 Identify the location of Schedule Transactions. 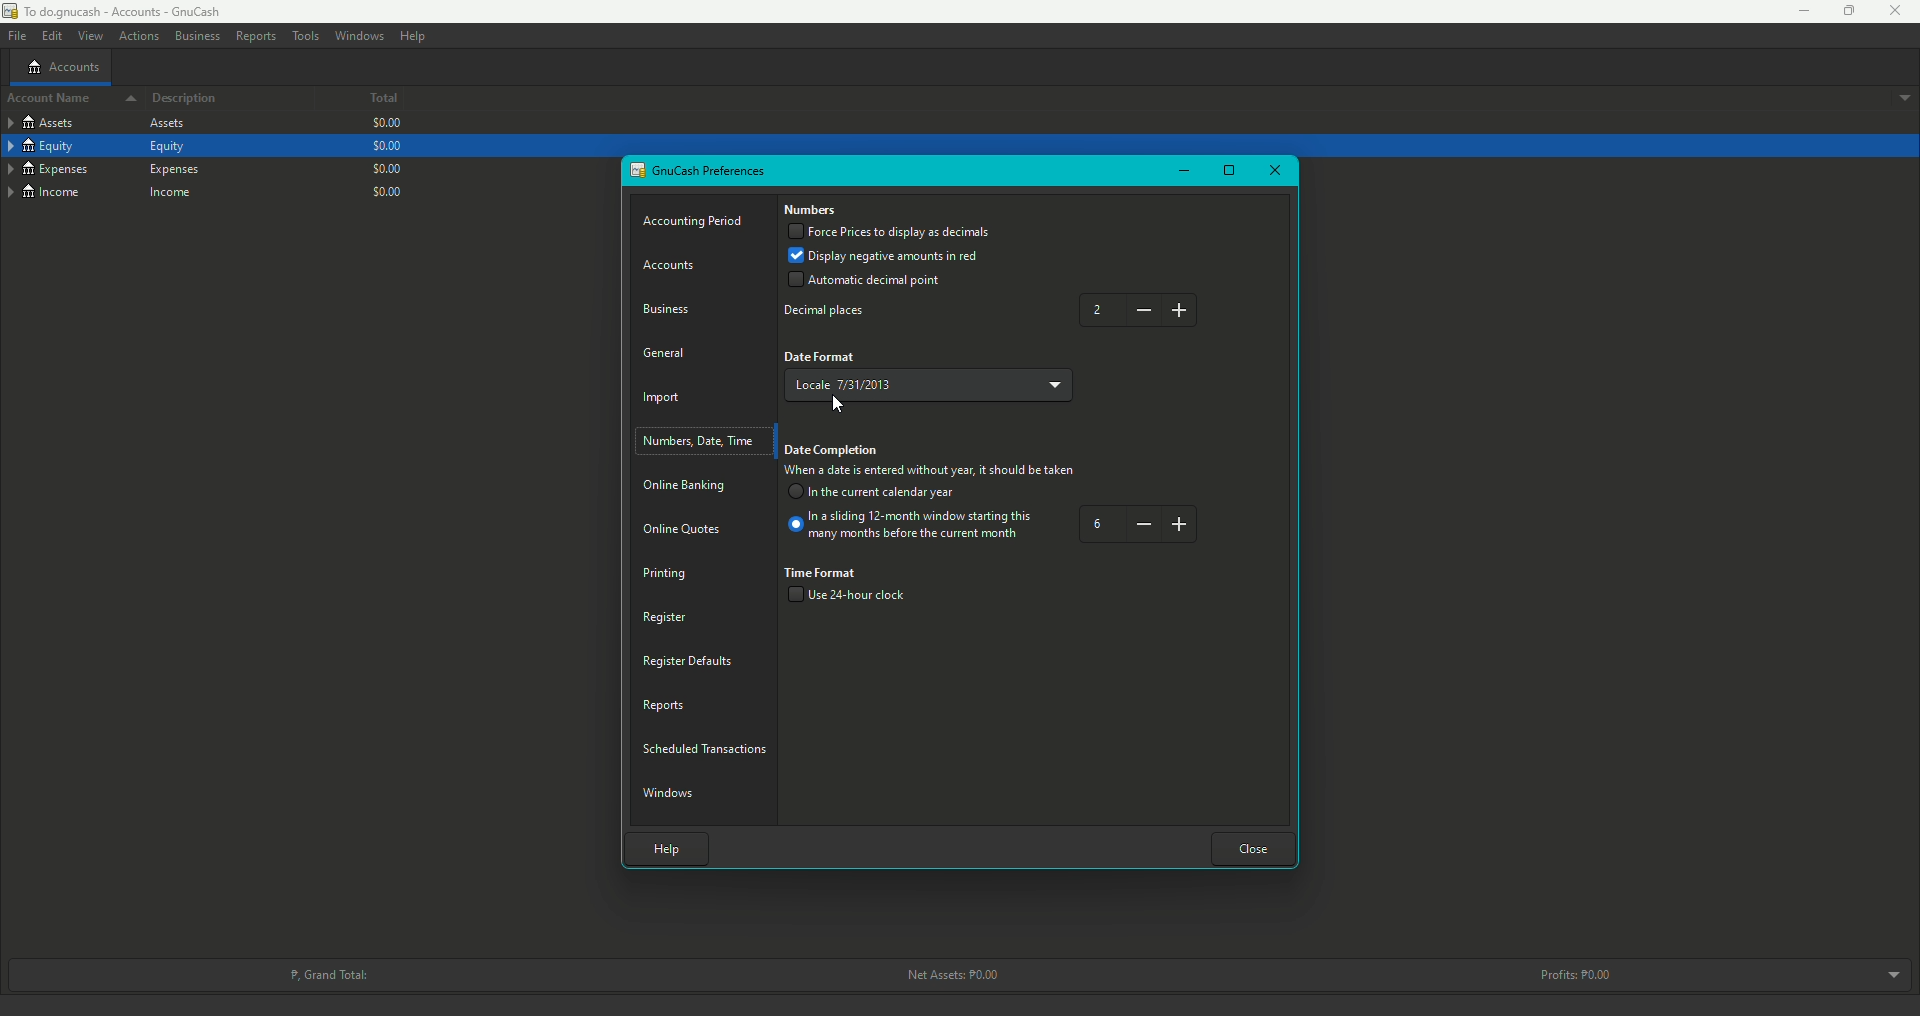
(708, 746).